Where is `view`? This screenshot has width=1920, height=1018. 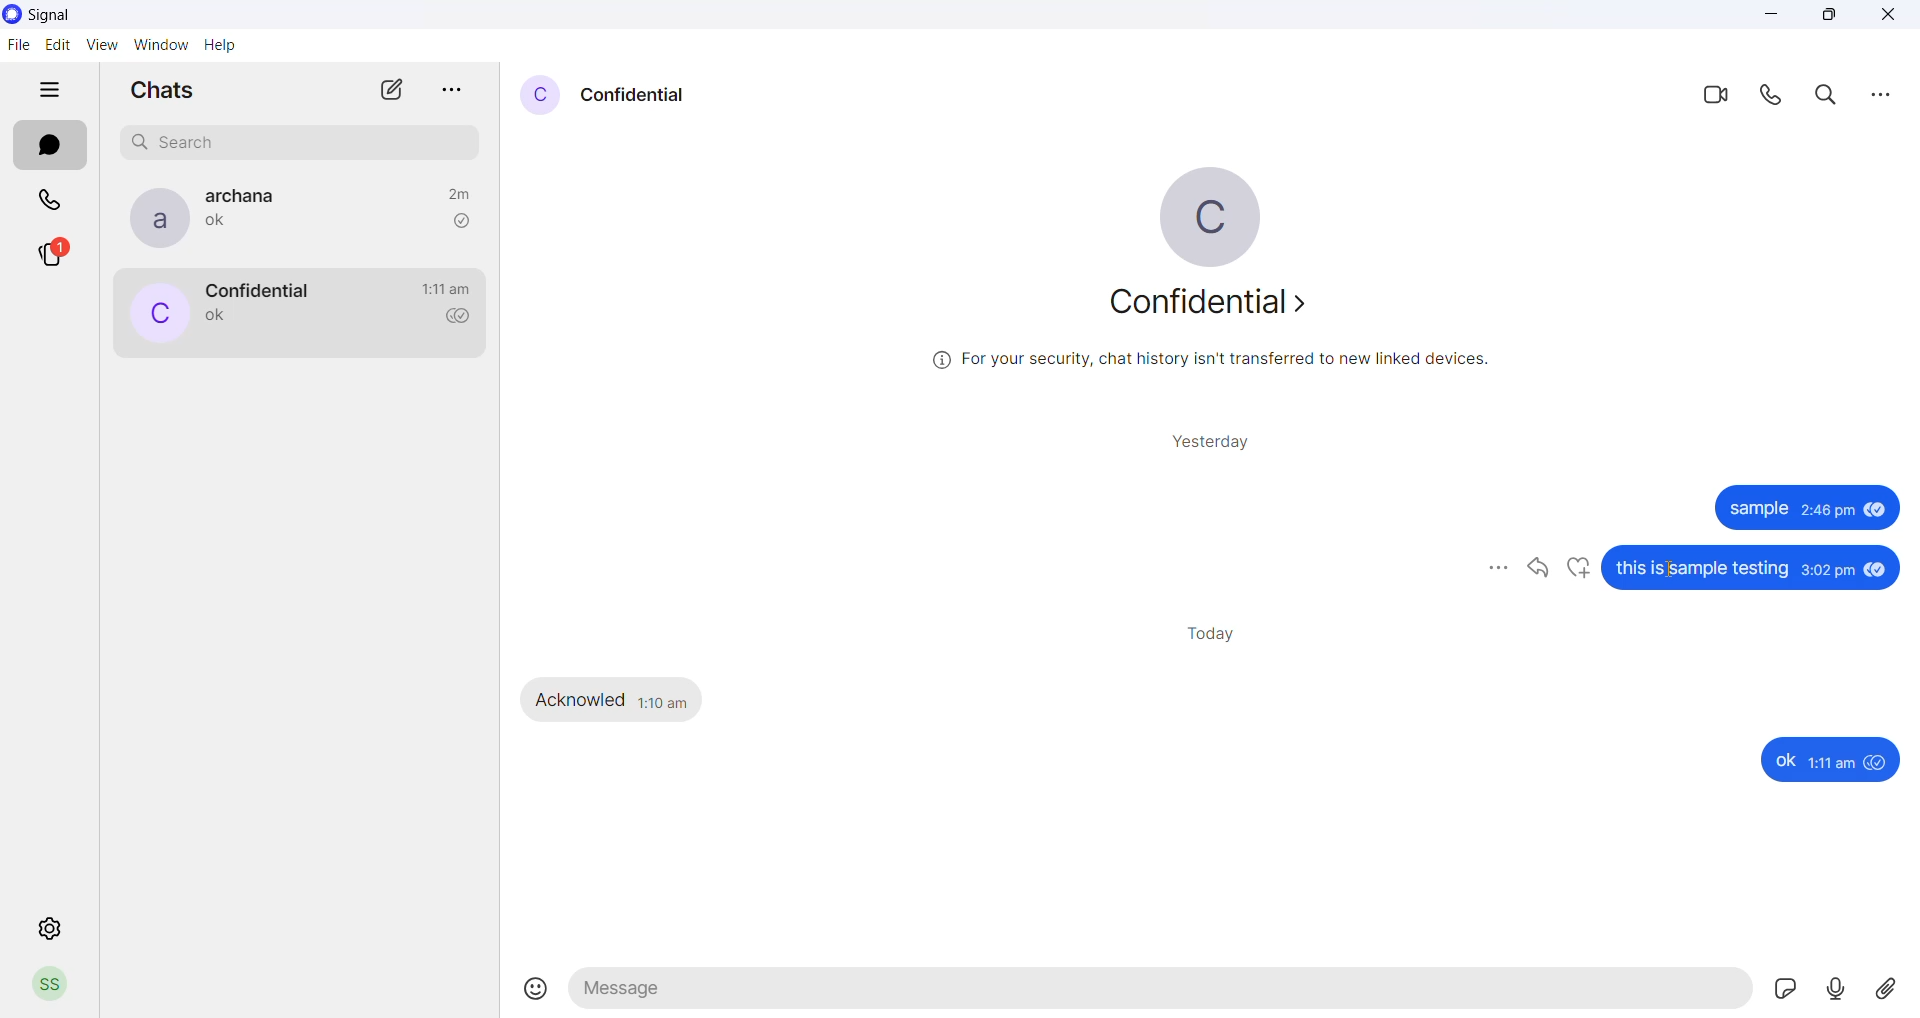
view is located at coordinates (104, 46).